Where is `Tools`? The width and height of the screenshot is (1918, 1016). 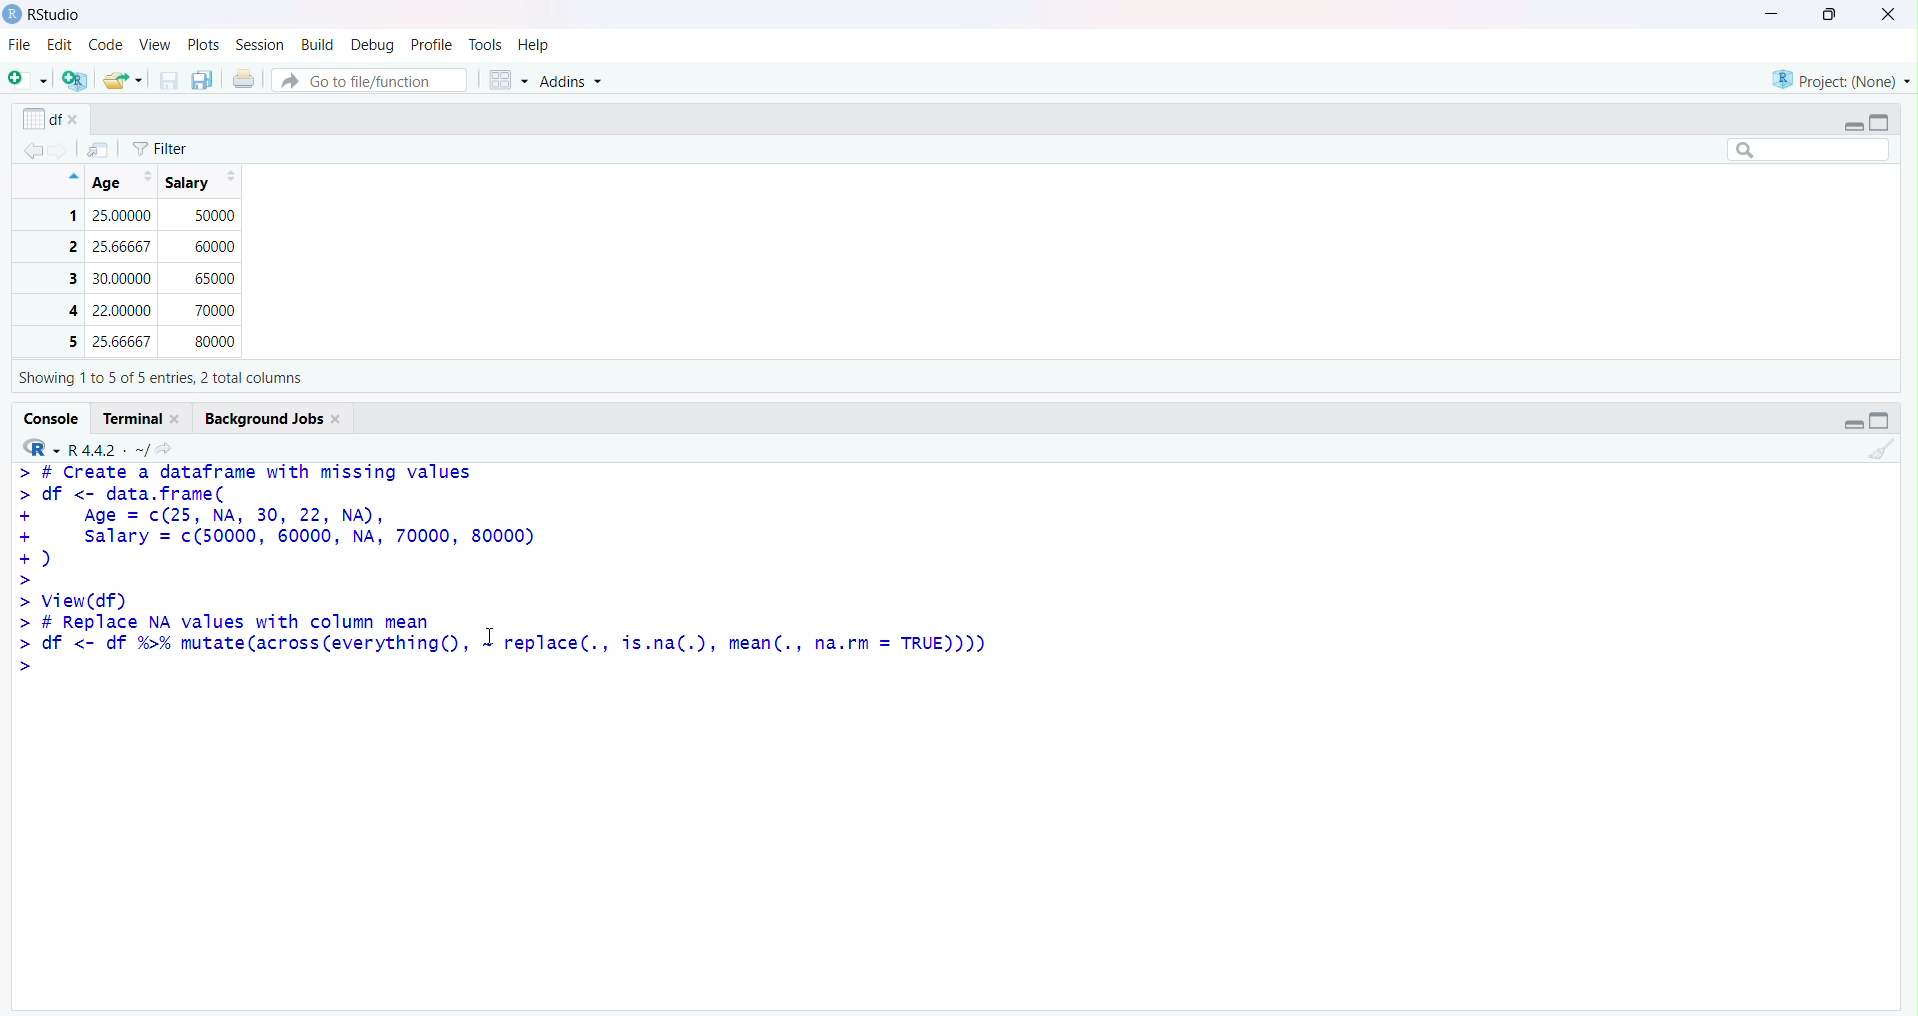
Tools is located at coordinates (487, 45).